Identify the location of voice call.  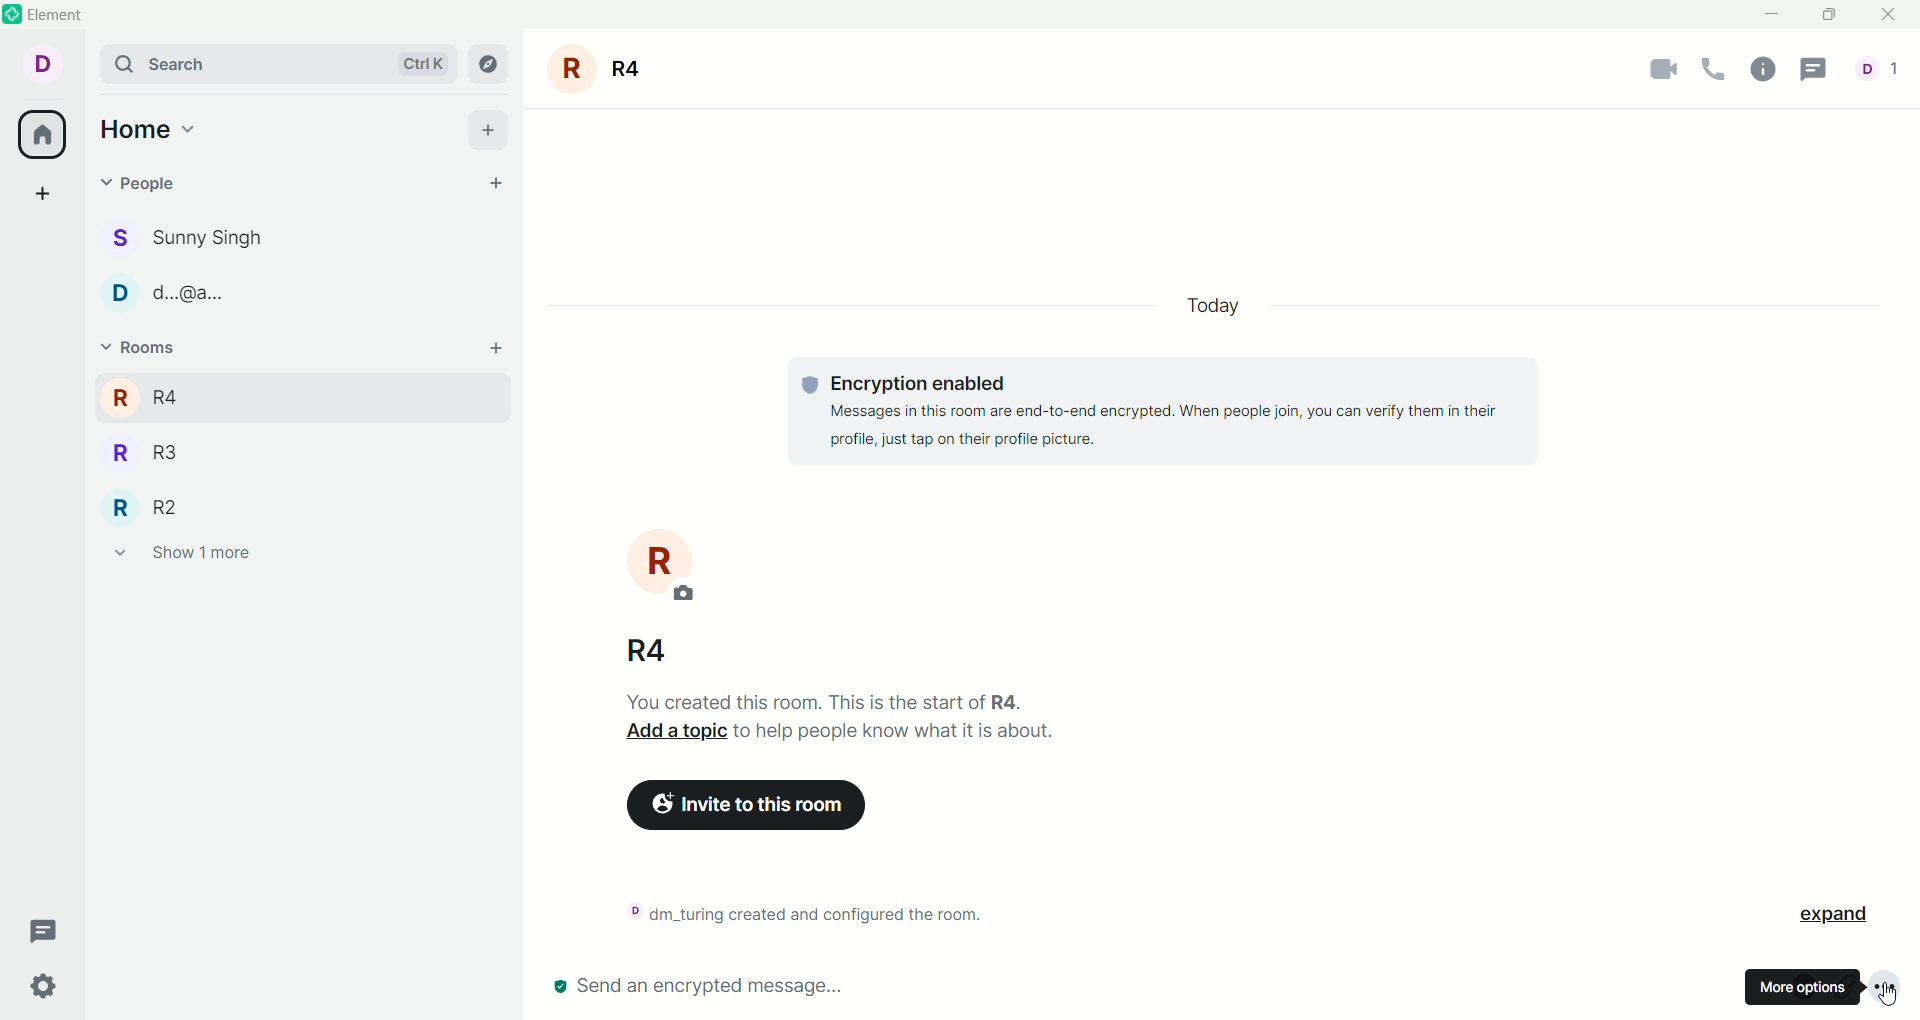
(1714, 71).